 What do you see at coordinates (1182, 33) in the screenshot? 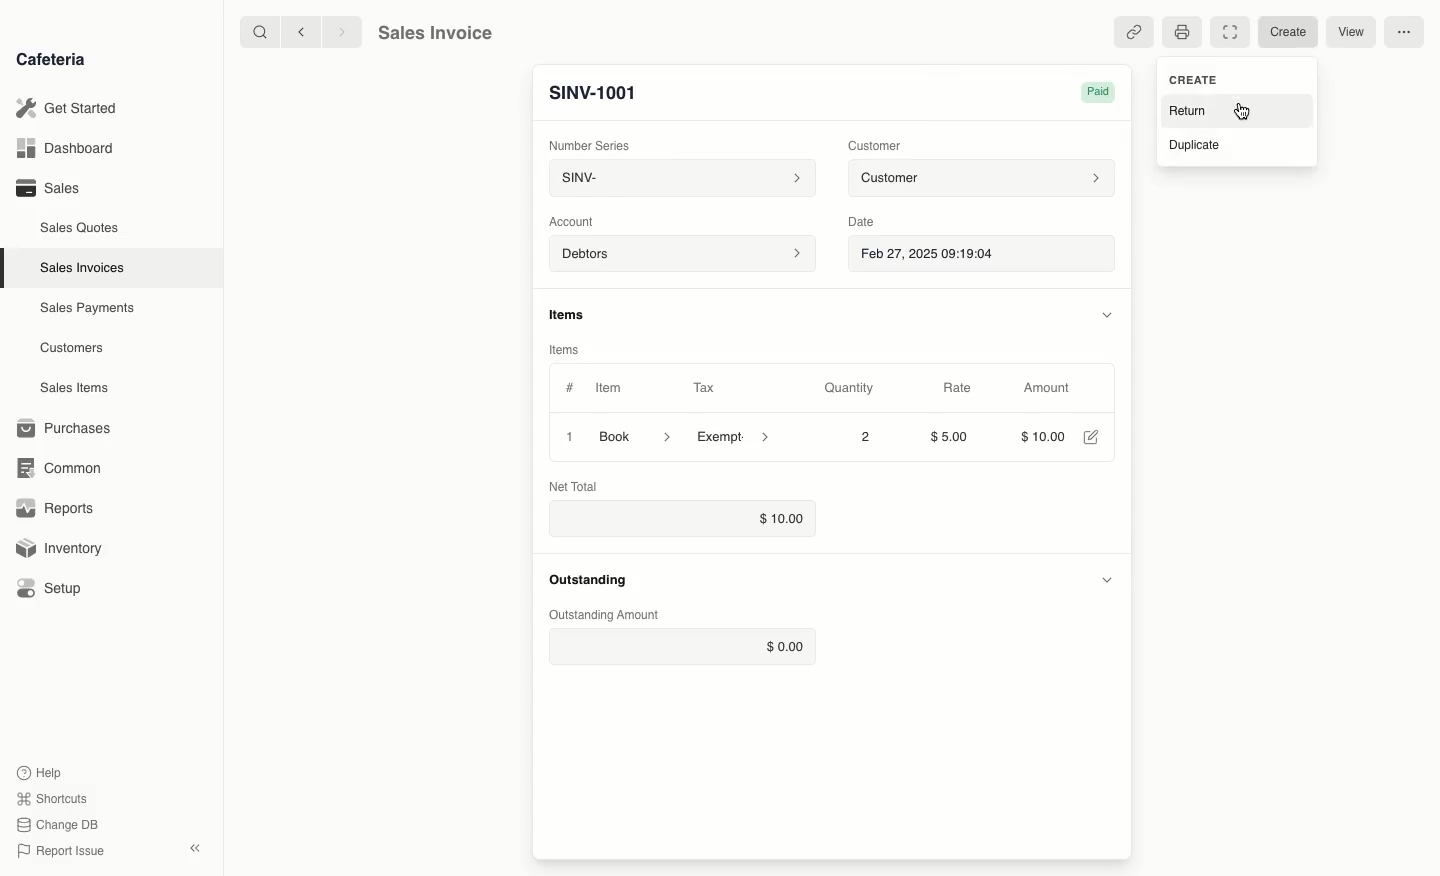
I see `Print` at bounding box center [1182, 33].